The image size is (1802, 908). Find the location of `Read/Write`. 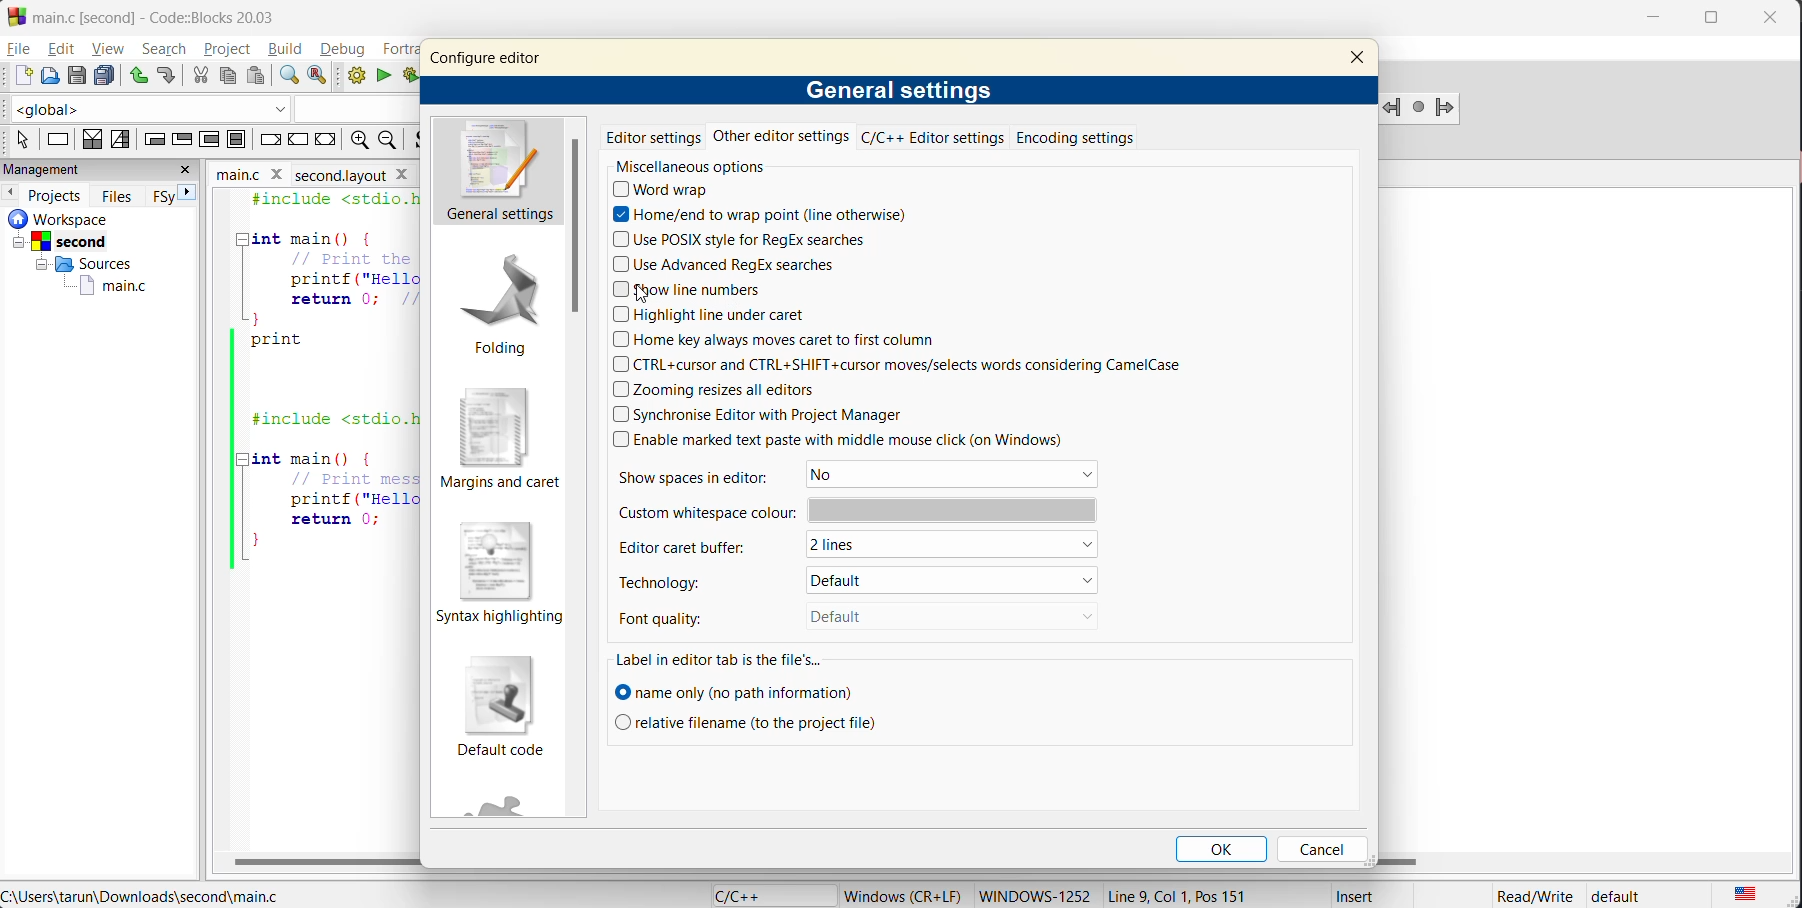

Read/Write is located at coordinates (1534, 895).